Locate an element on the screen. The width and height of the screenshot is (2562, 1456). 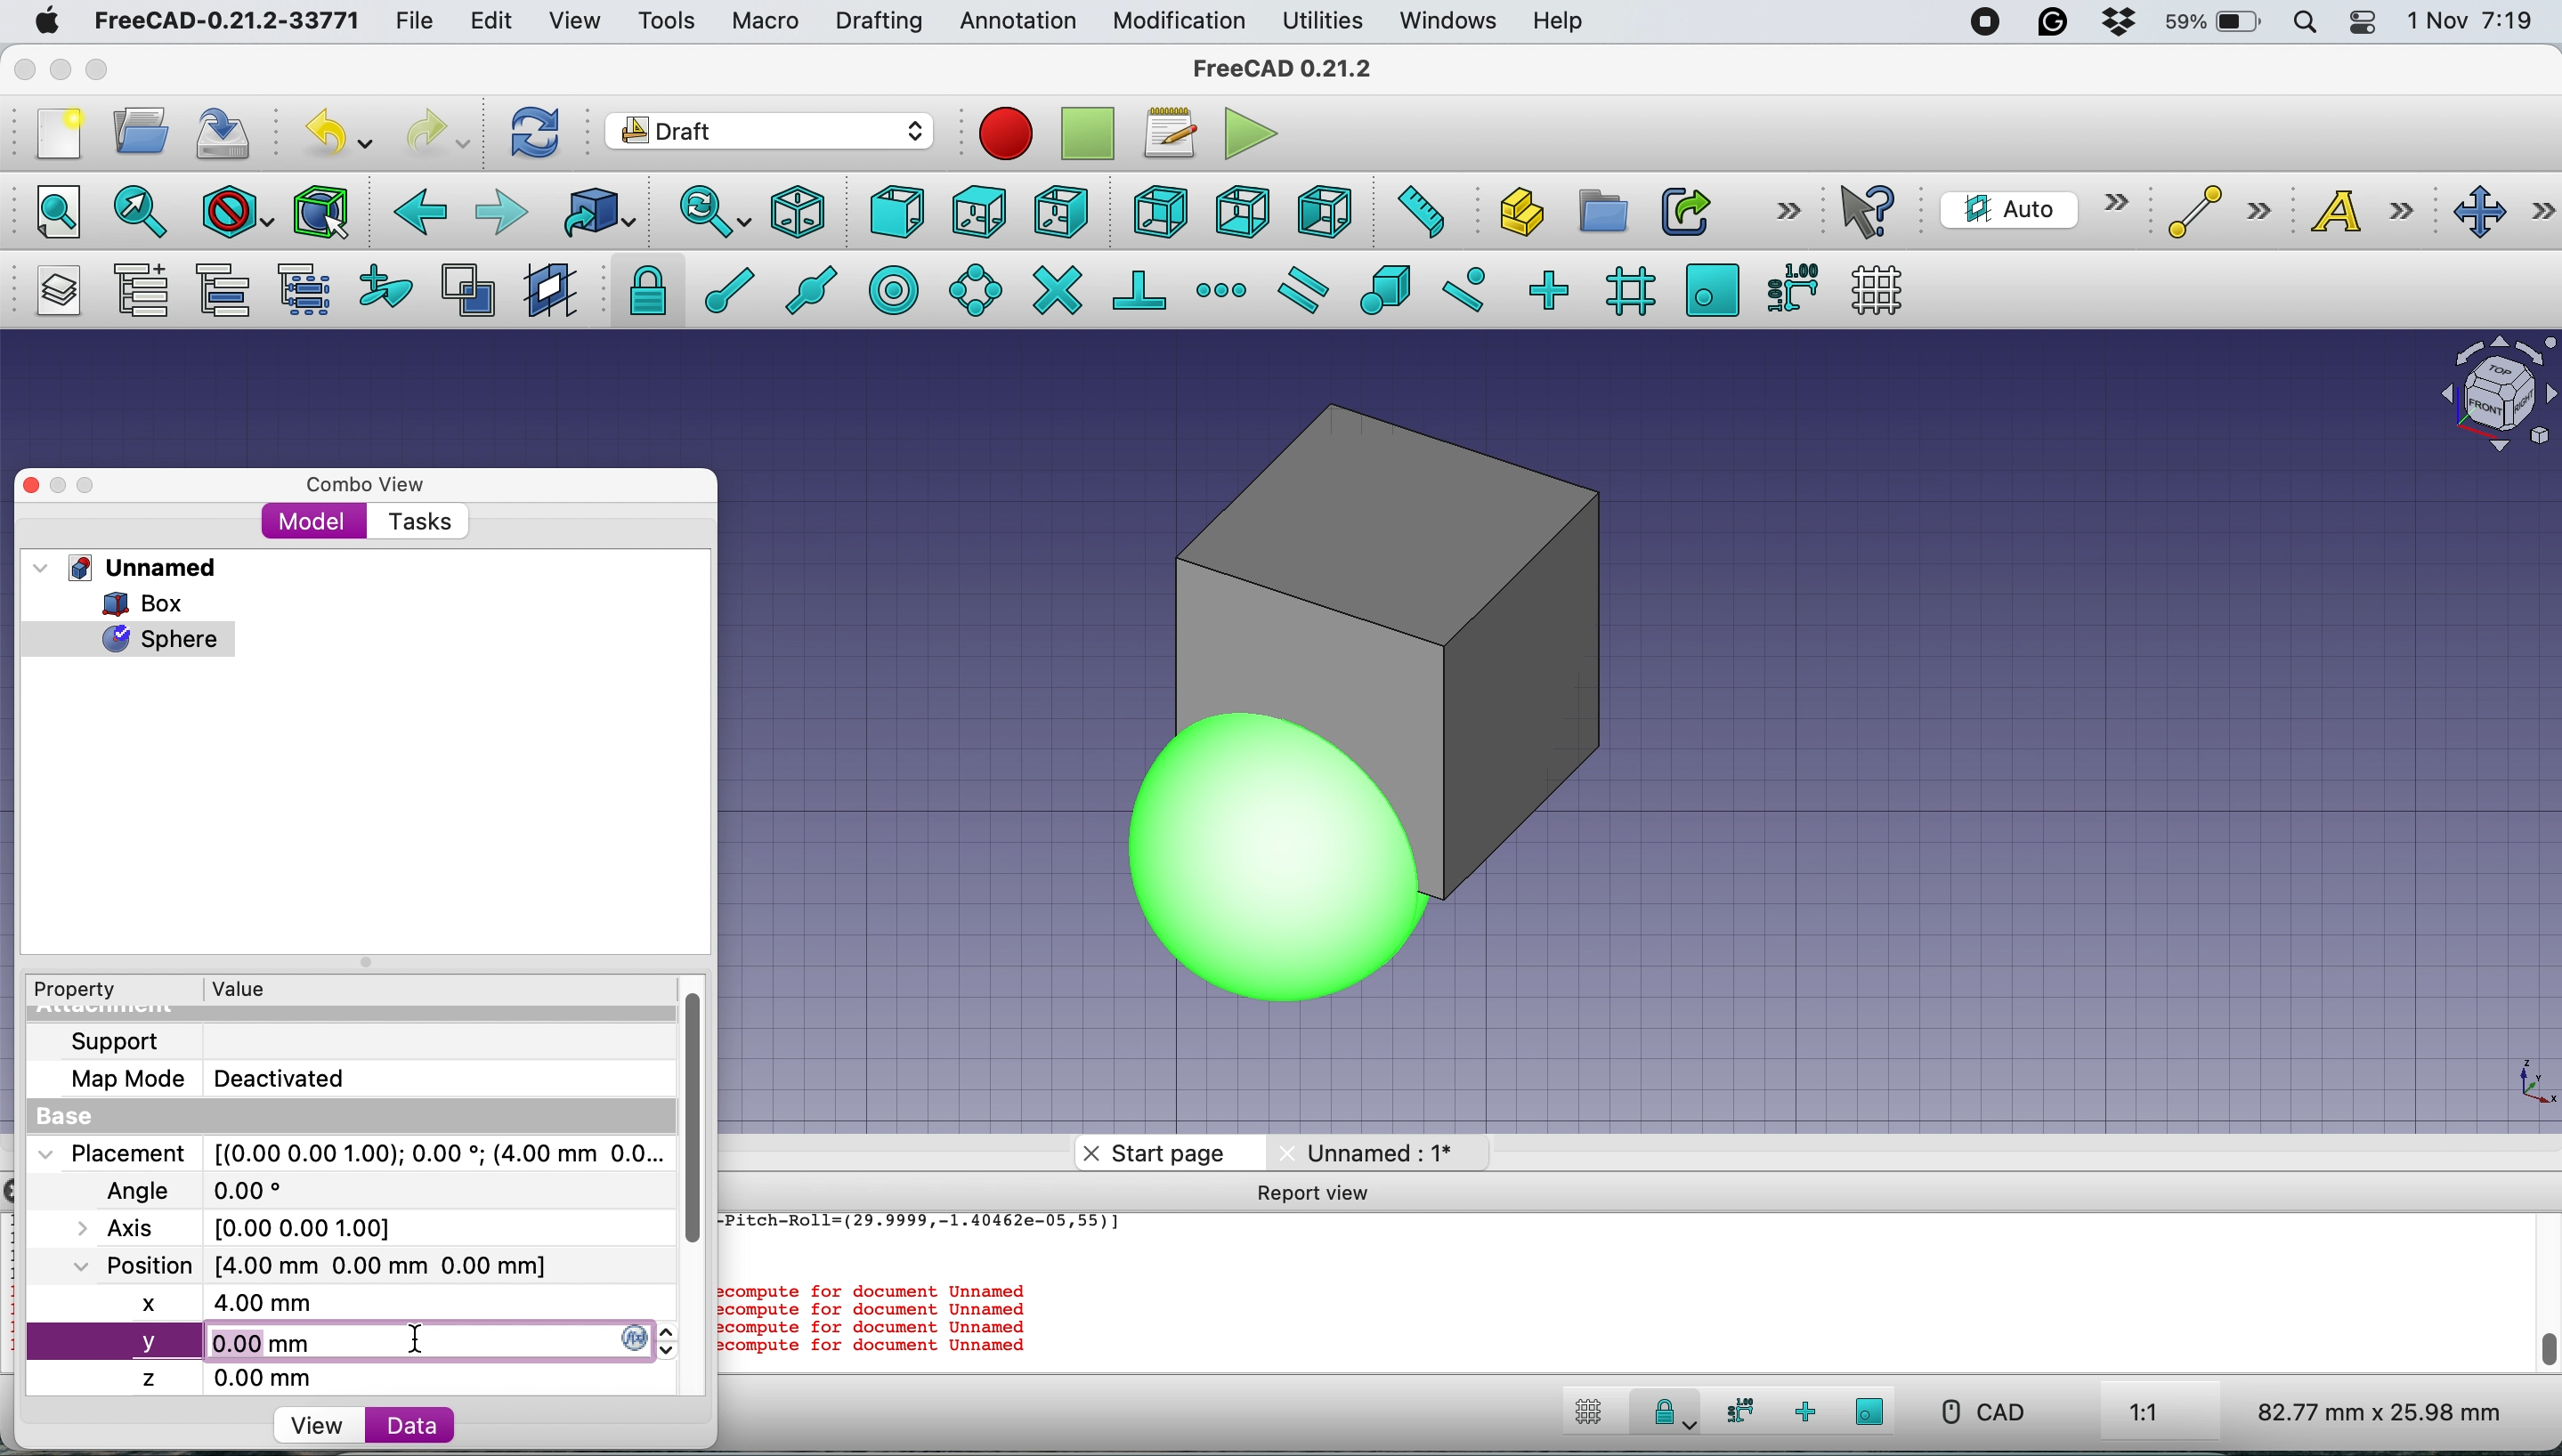
cad is located at coordinates (1981, 1412).